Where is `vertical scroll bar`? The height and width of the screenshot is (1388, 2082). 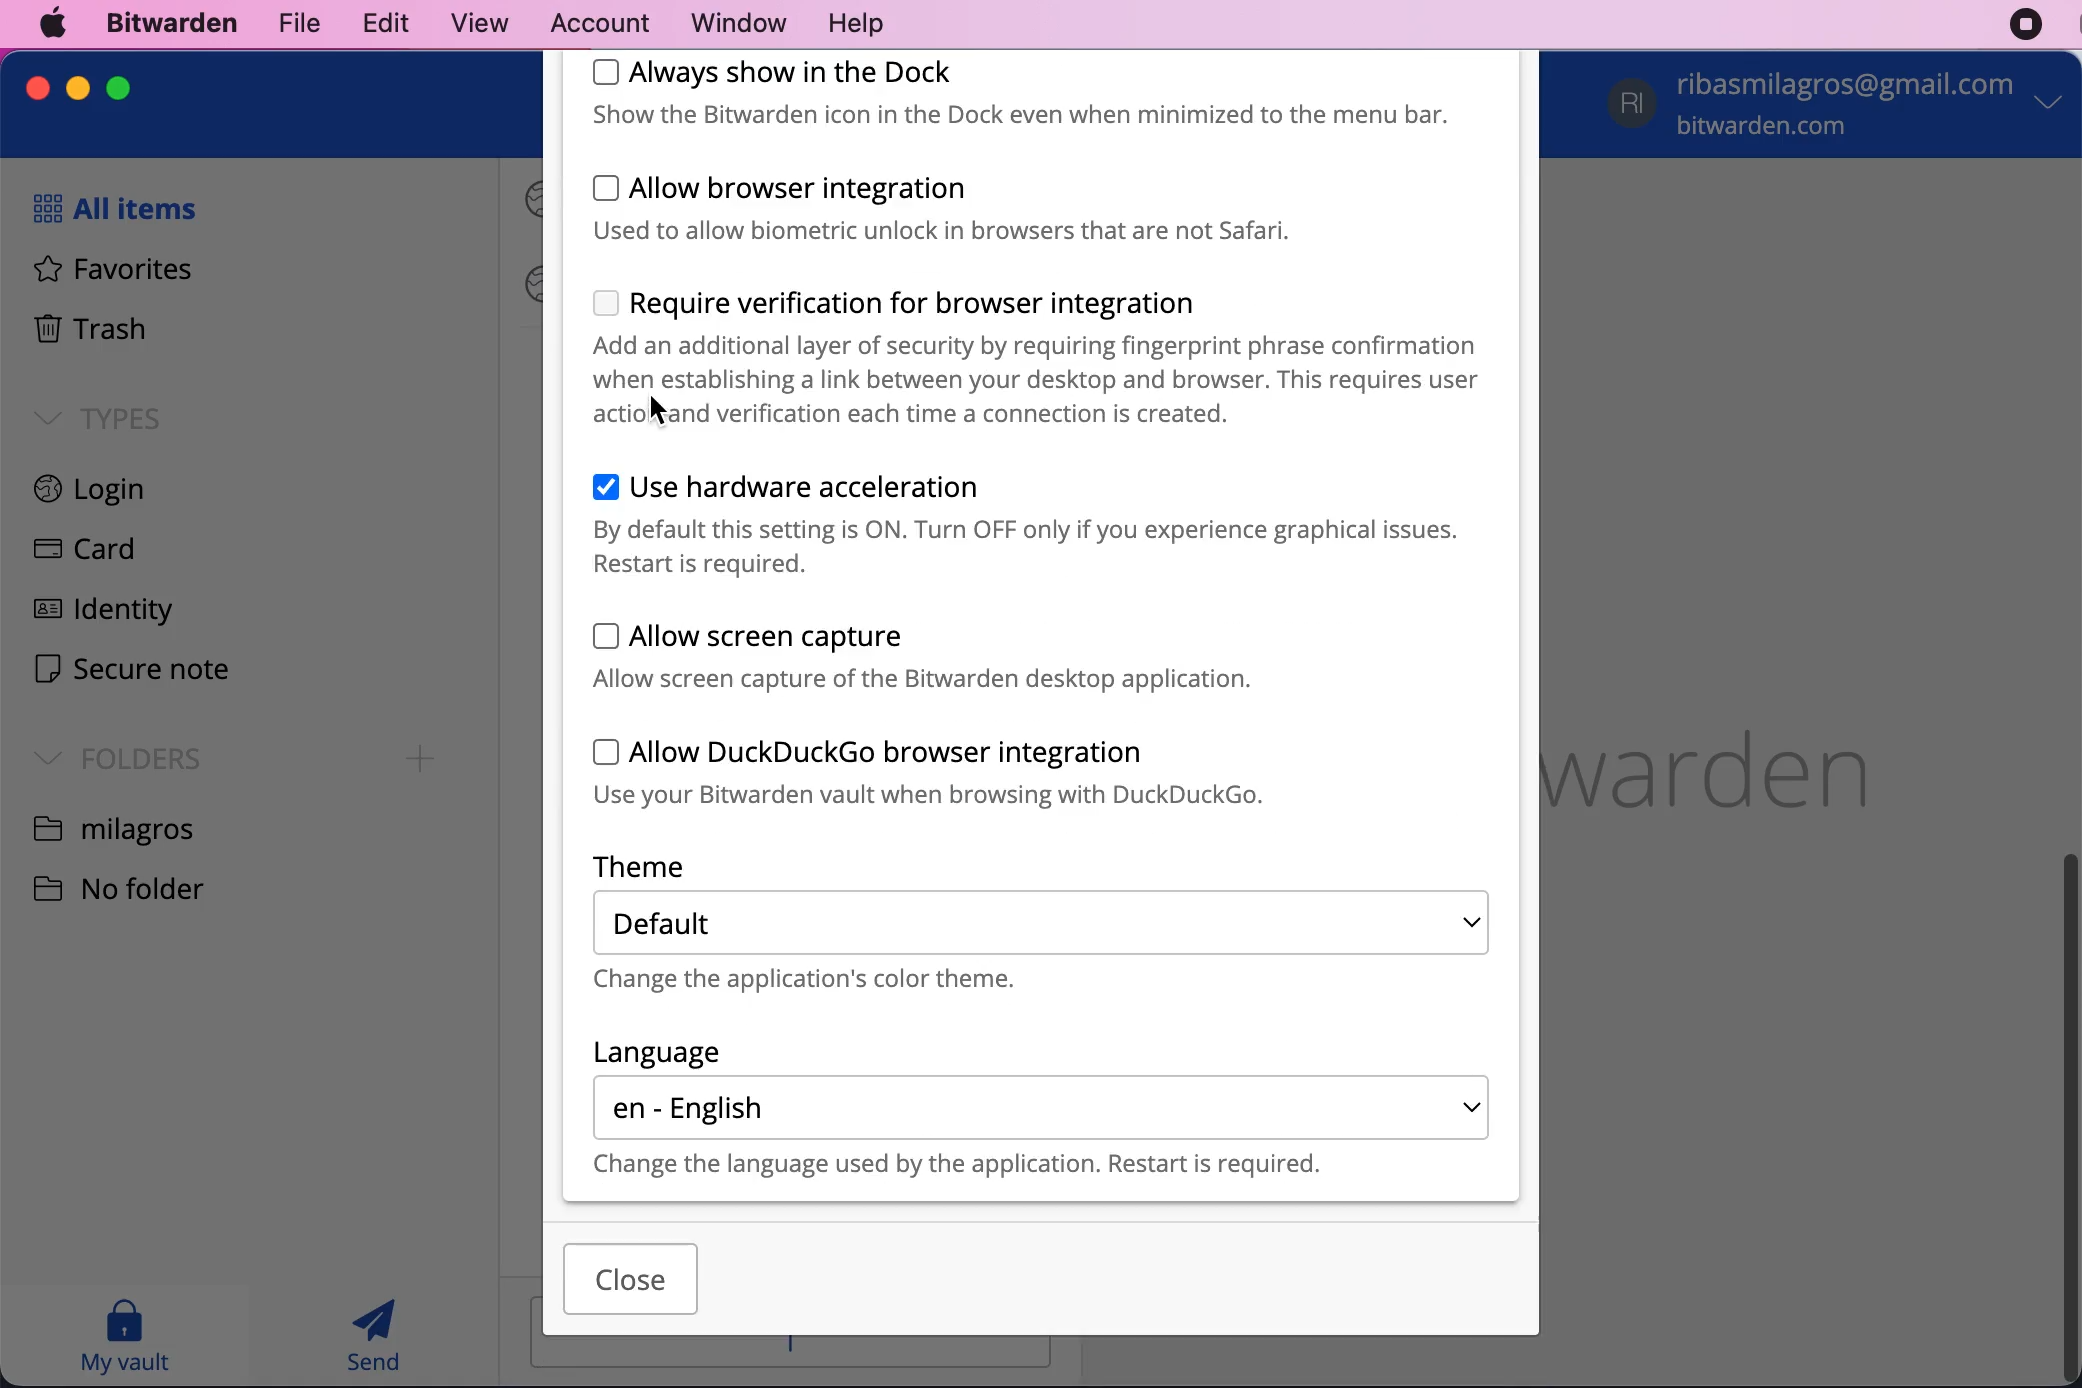 vertical scroll bar is located at coordinates (2069, 1116).